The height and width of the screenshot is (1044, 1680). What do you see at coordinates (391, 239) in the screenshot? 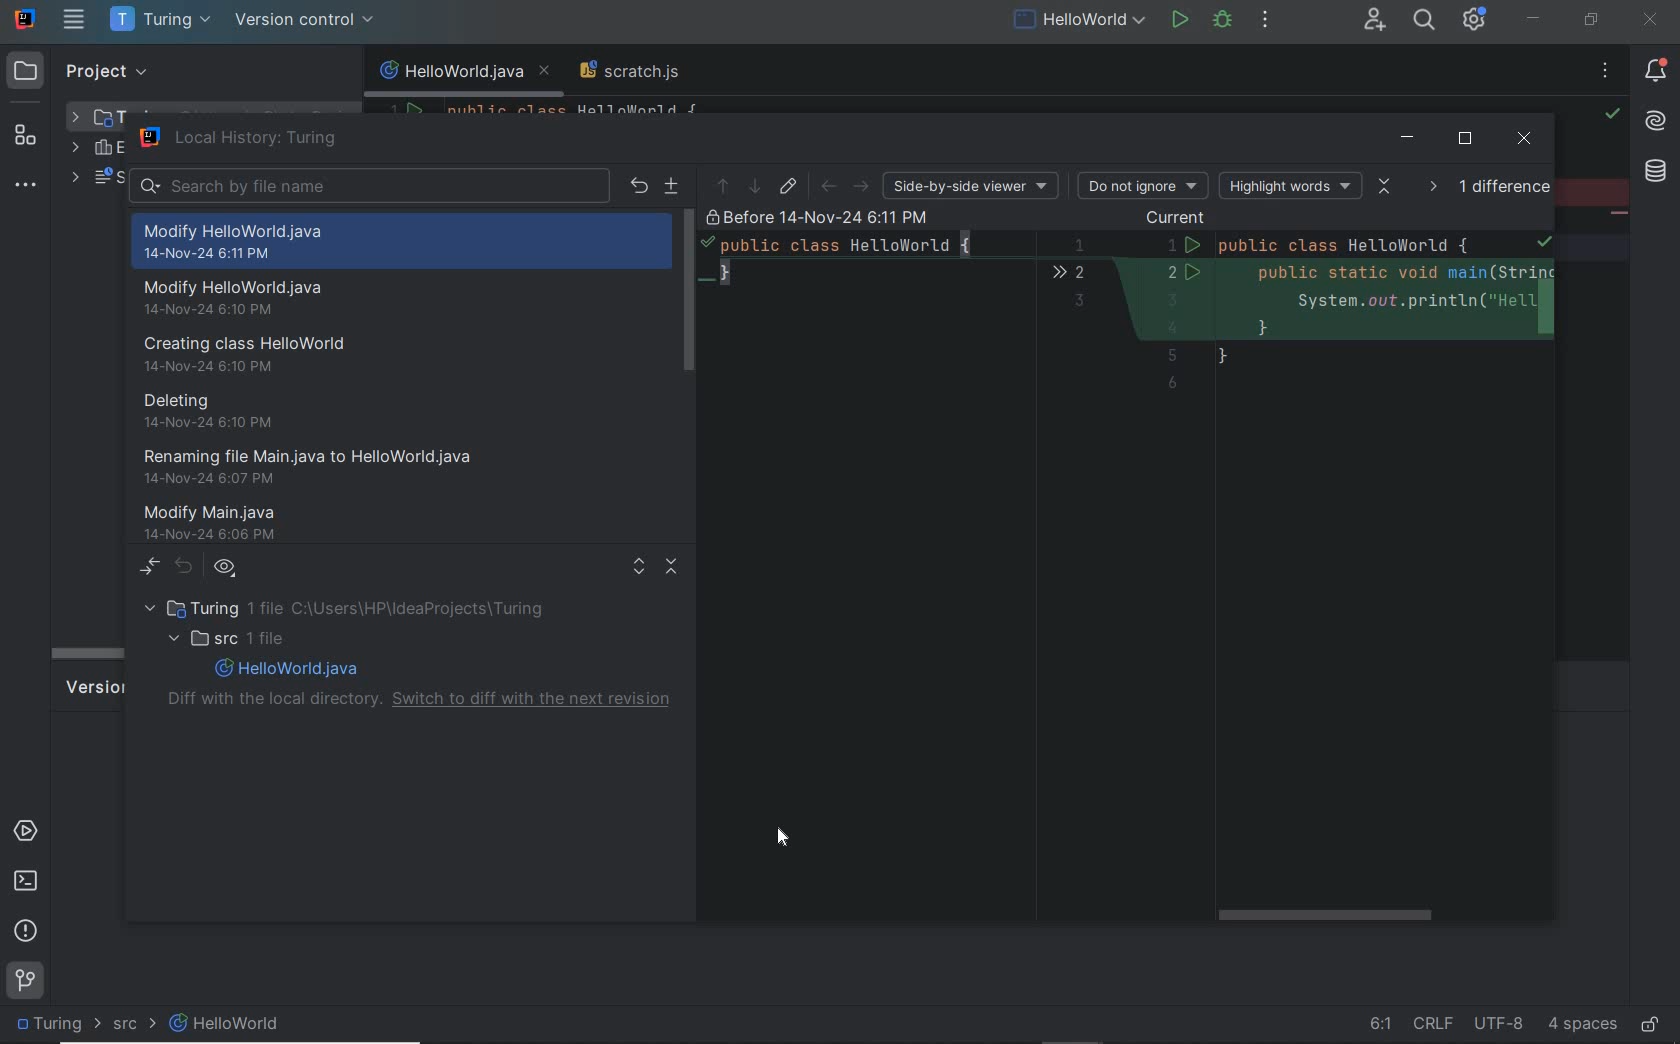
I see `modify helloworld.java` at bounding box center [391, 239].